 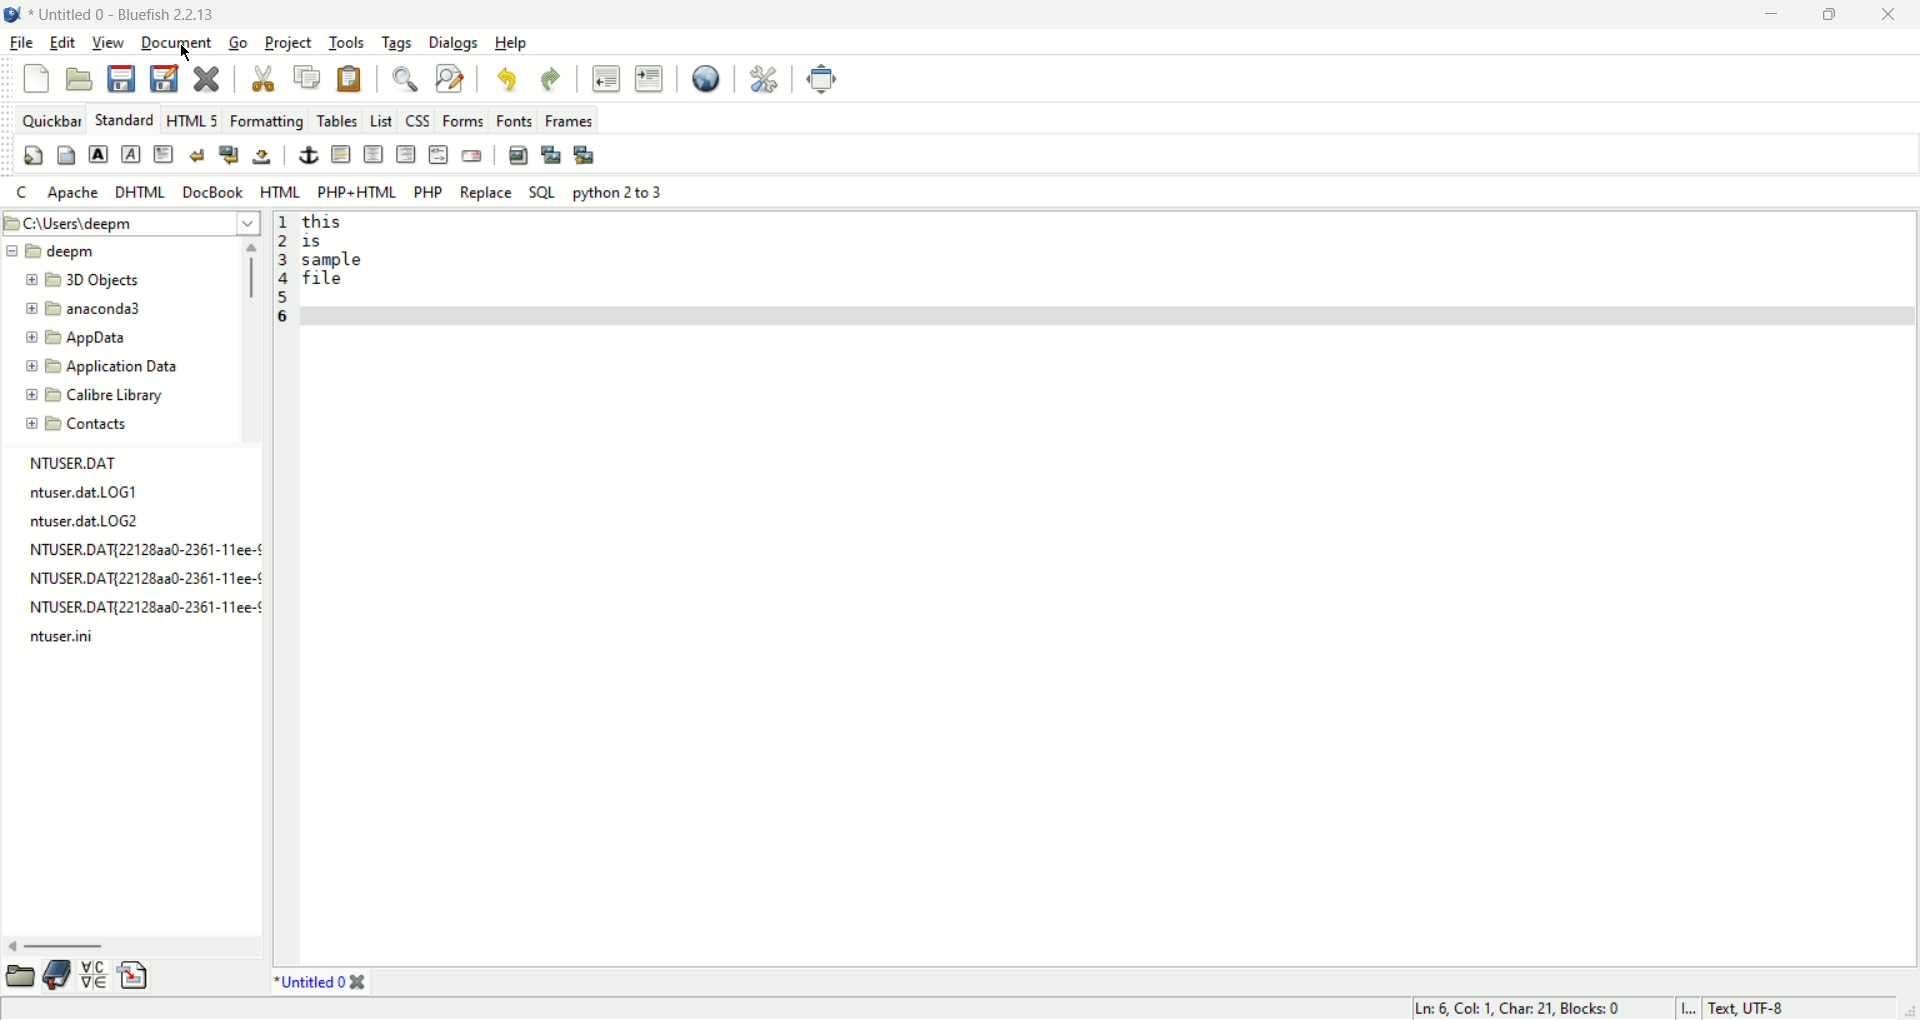 What do you see at coordinates (137, 974) in the screenshot?
I see `snippet` at bounding box center [137, 974].